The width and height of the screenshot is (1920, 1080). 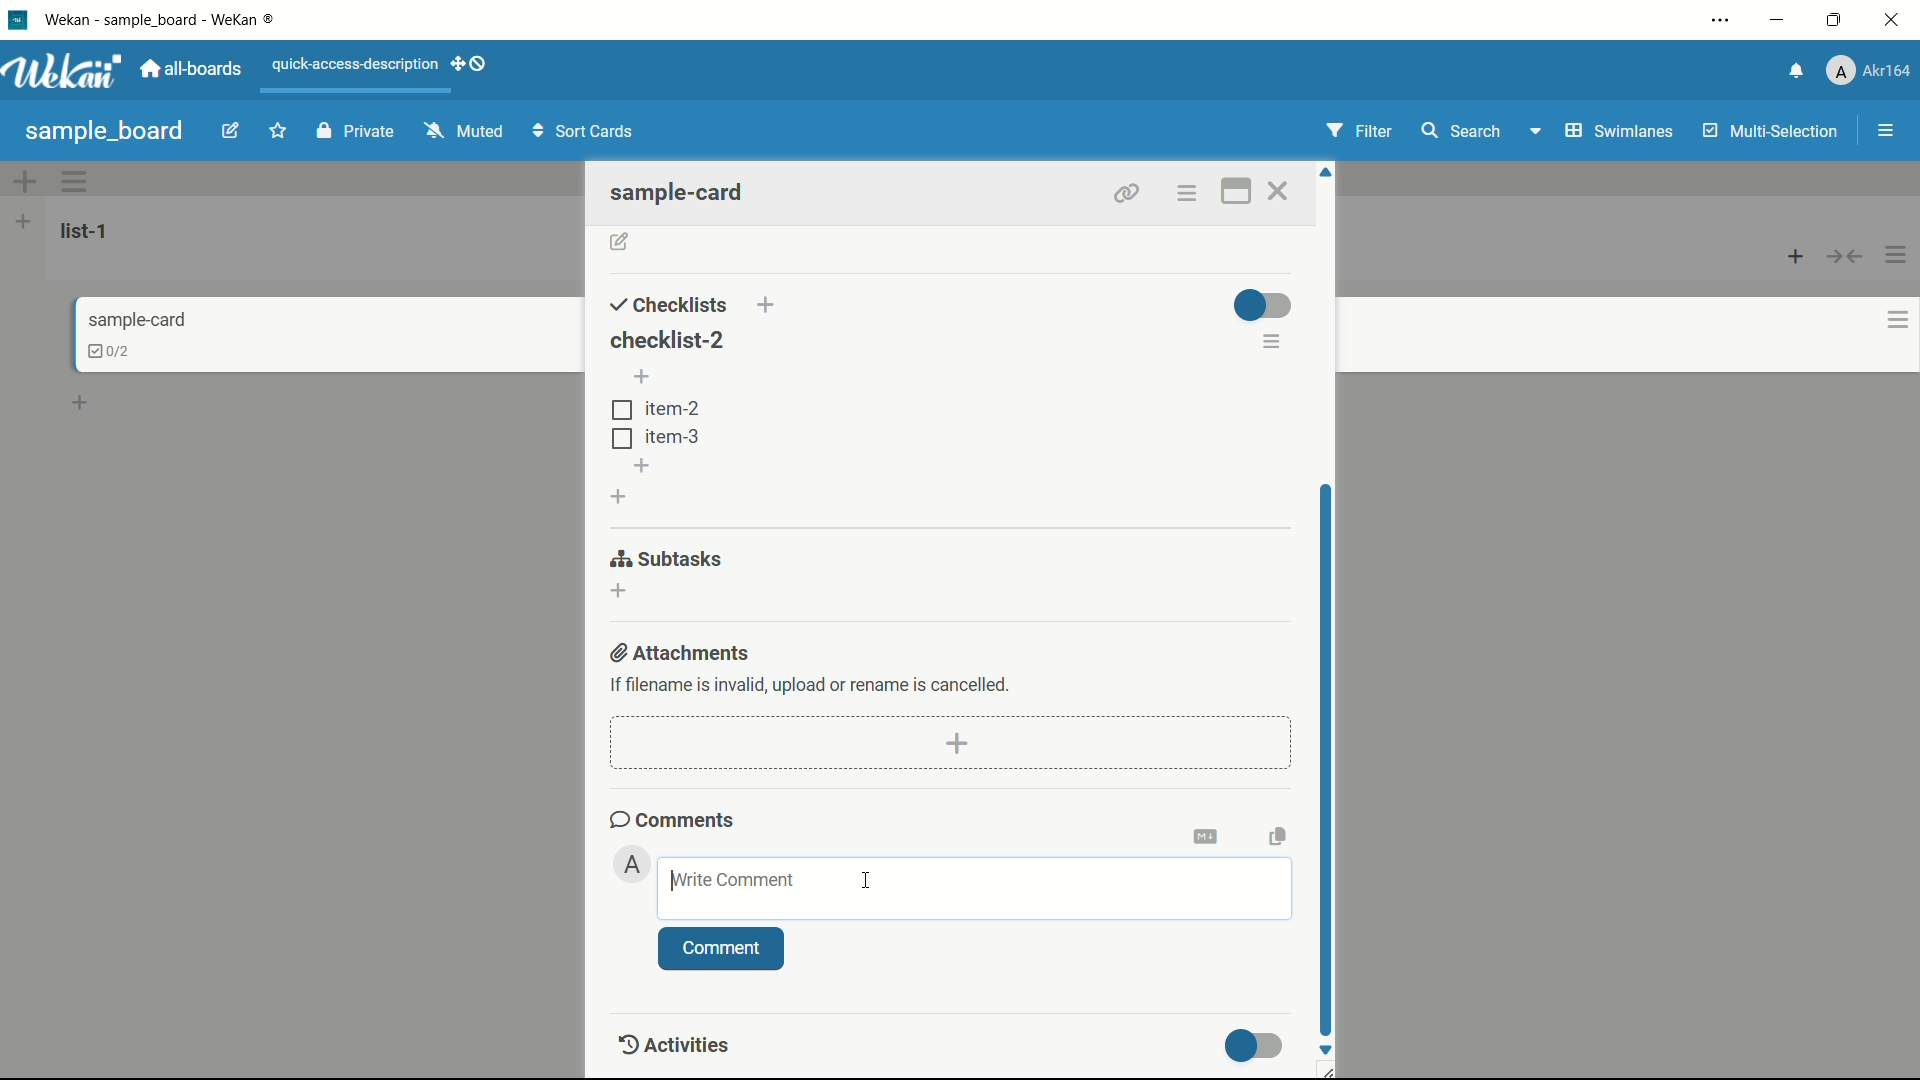 I want to click on app name, so click(x=173, y=18).